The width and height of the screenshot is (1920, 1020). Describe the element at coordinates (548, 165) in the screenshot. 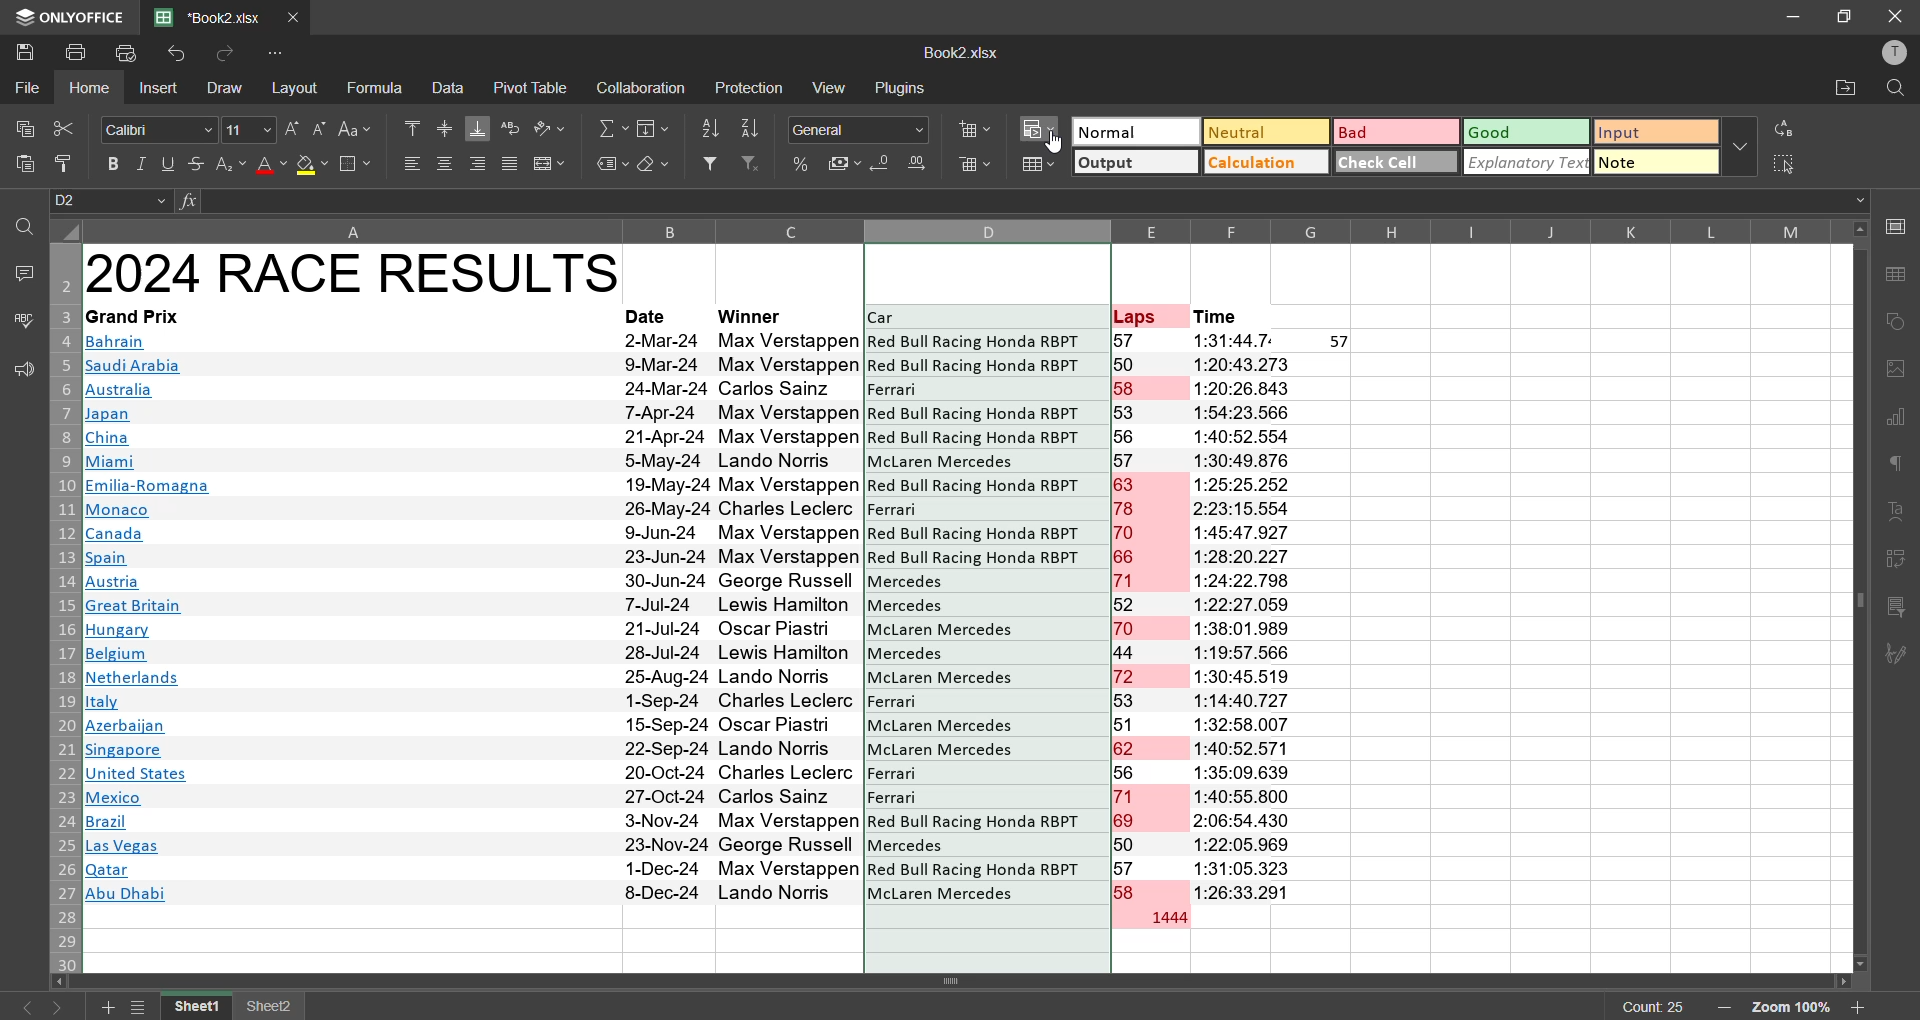

I see `merge and center` at that location.